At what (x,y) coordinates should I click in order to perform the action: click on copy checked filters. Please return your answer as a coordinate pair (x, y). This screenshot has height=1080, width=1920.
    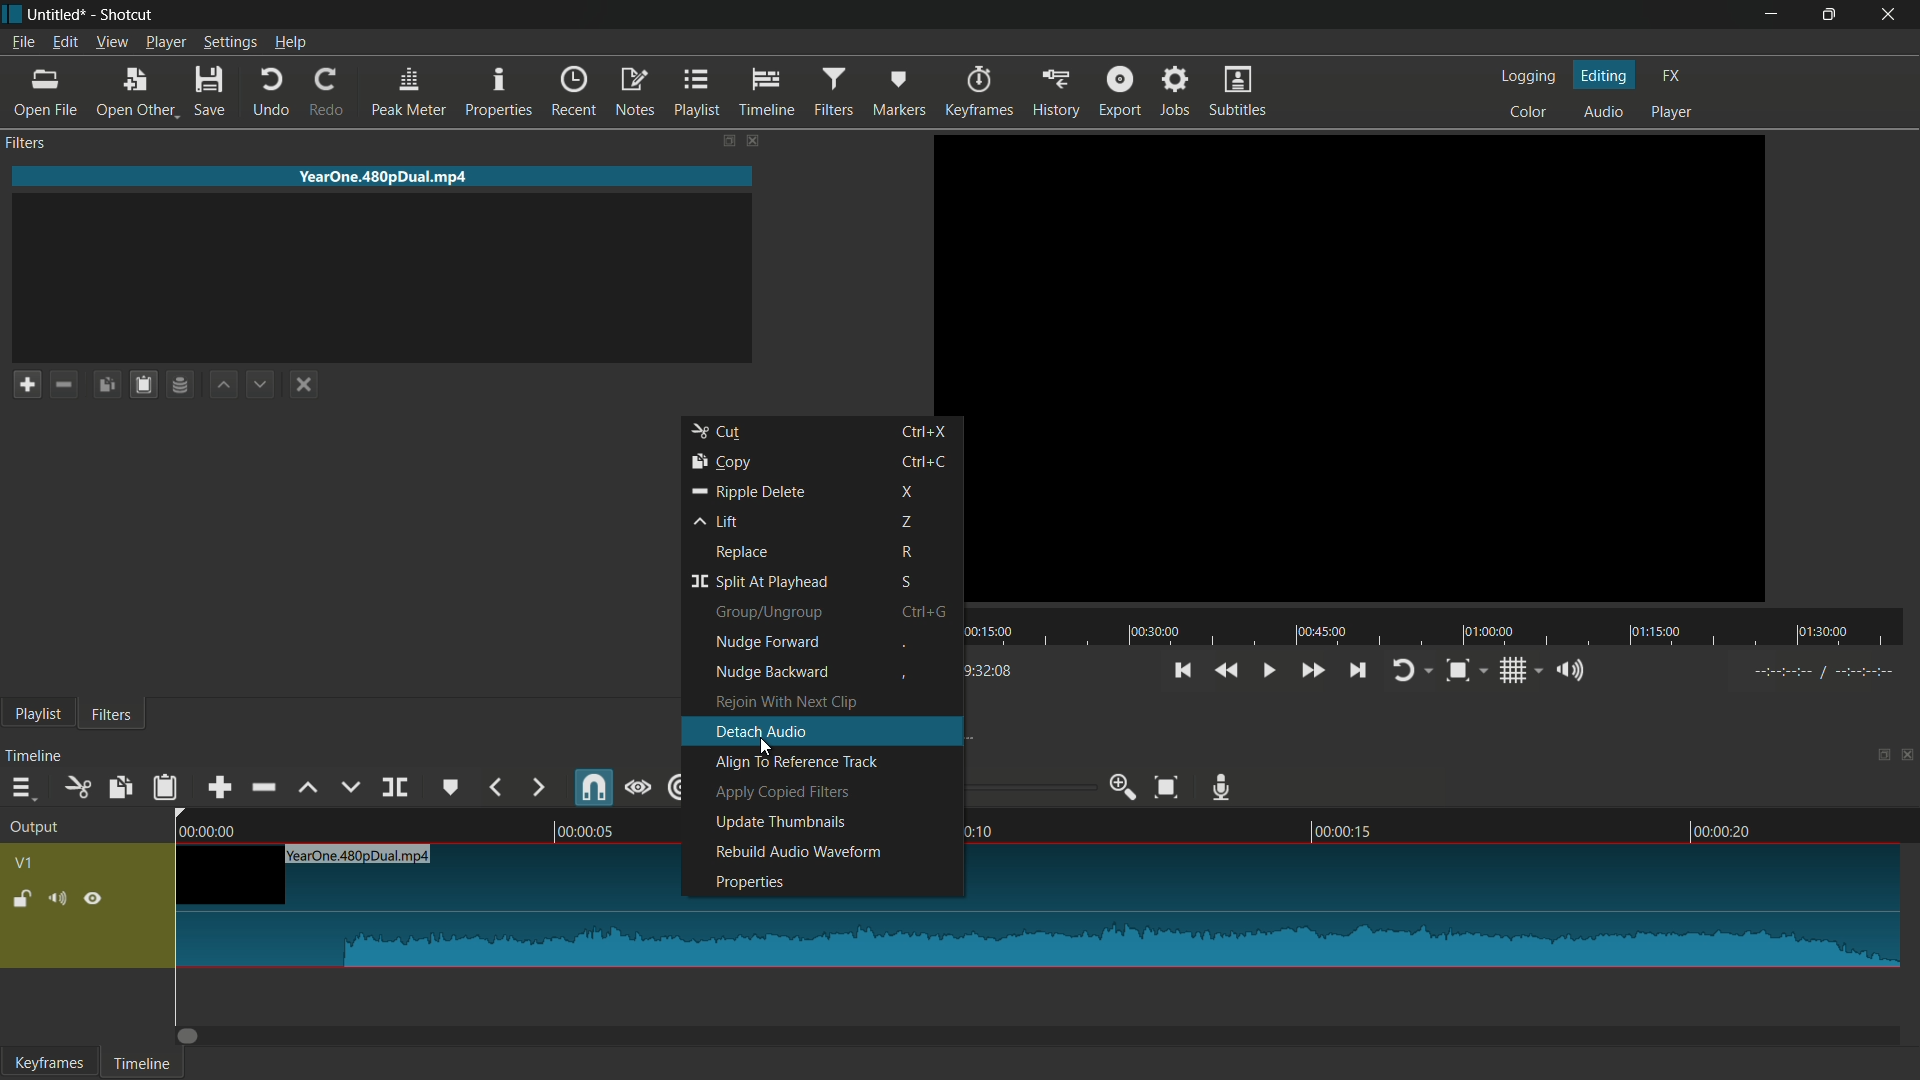
    Looking at the image, I should click on (107, 385).